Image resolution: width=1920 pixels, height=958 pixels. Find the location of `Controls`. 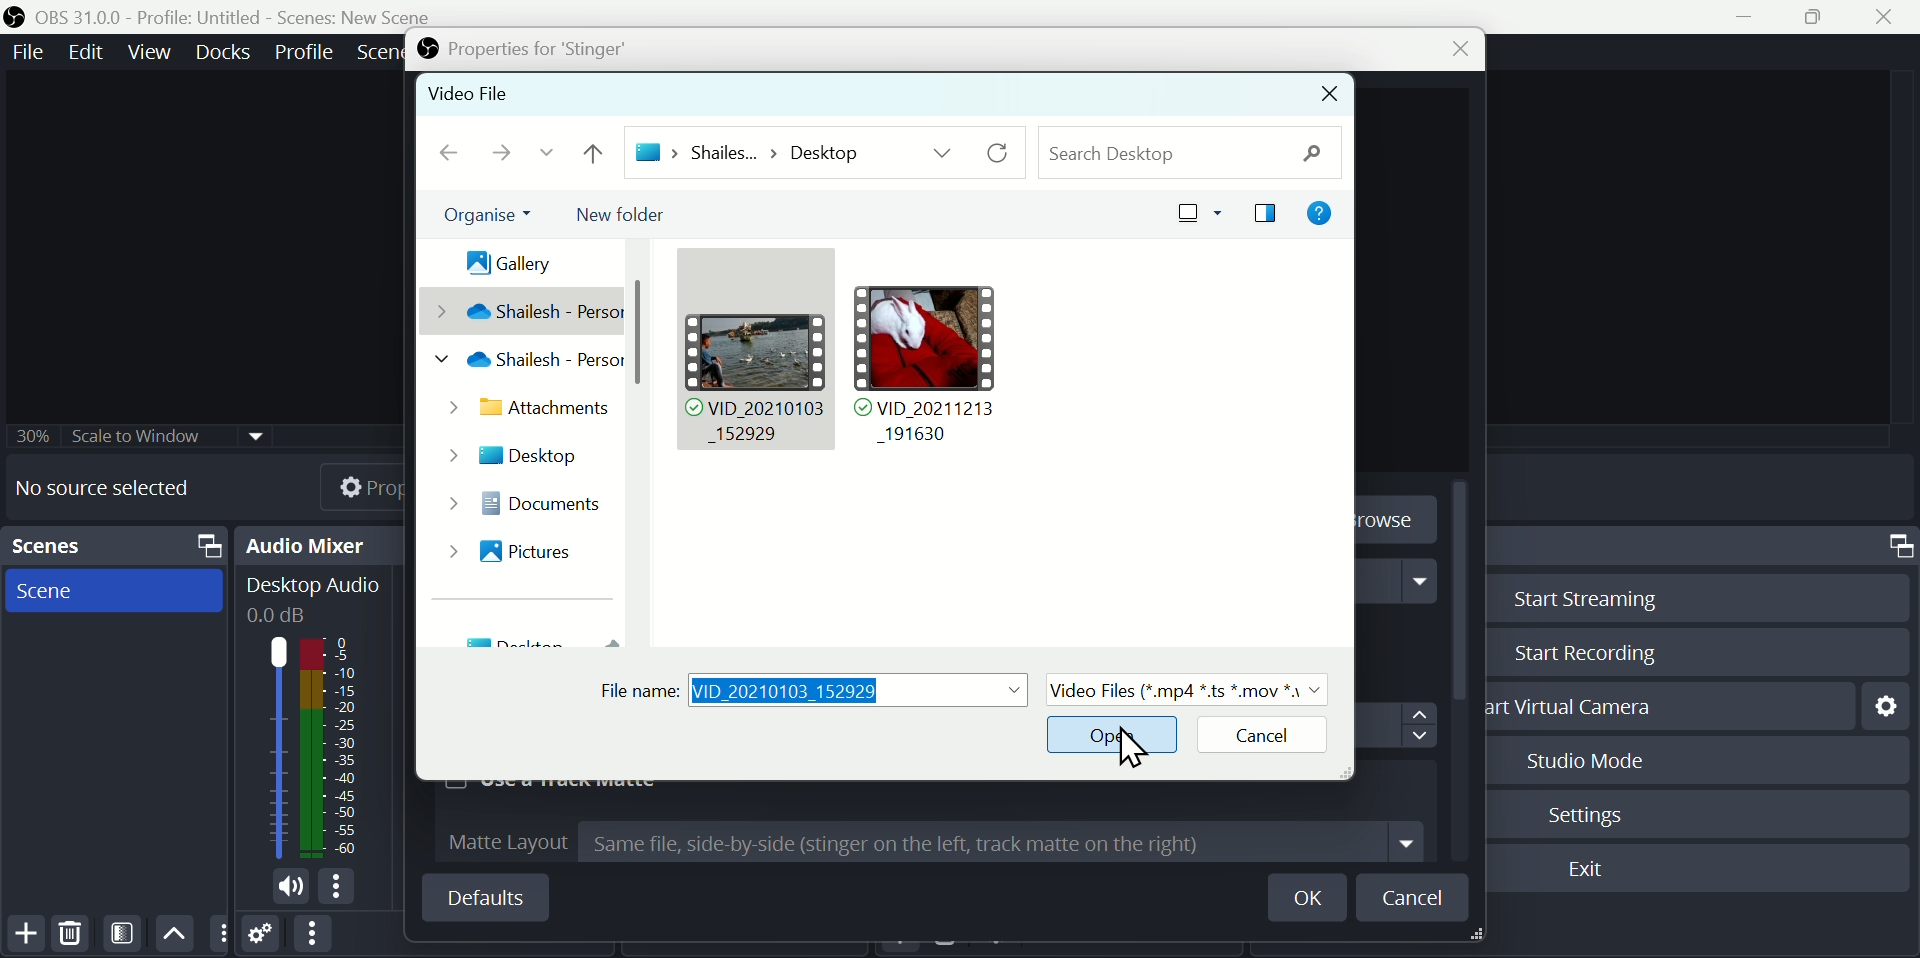

Controls is located at coordinates (1897, 546).